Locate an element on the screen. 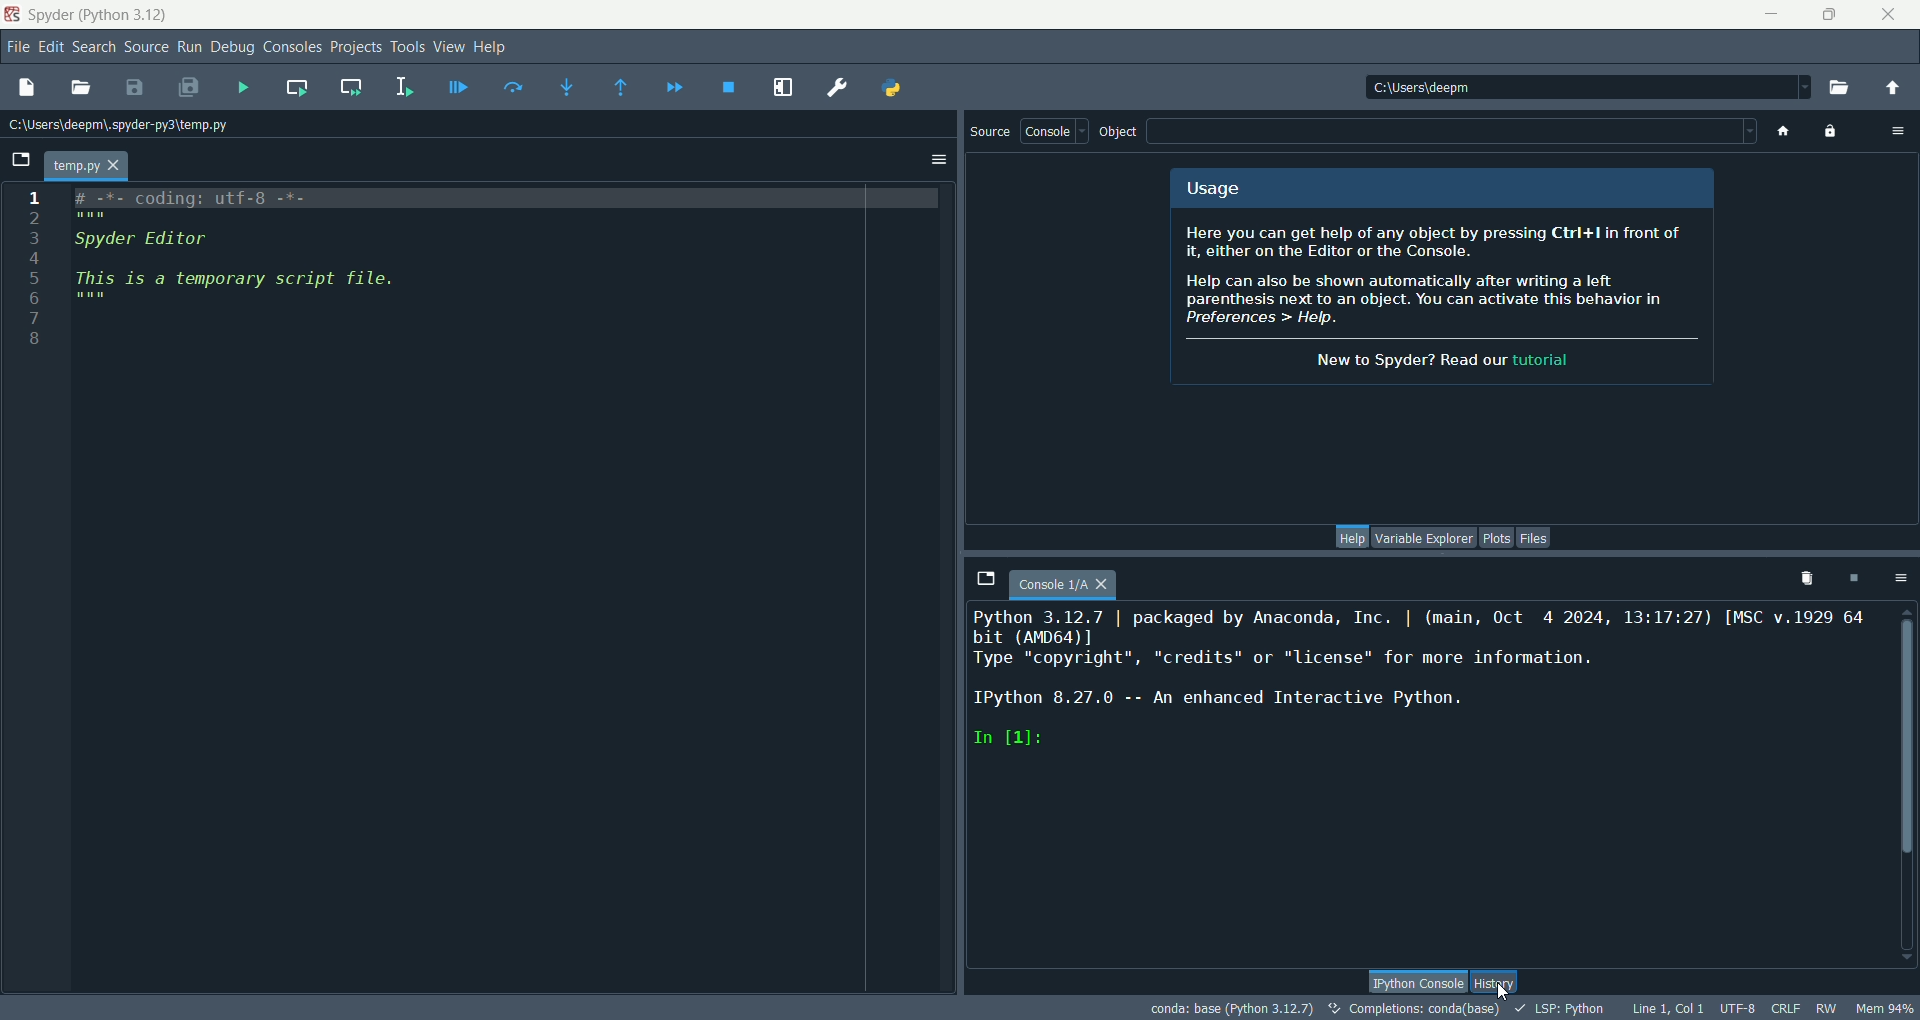  file is located at coordinates (19, 47).